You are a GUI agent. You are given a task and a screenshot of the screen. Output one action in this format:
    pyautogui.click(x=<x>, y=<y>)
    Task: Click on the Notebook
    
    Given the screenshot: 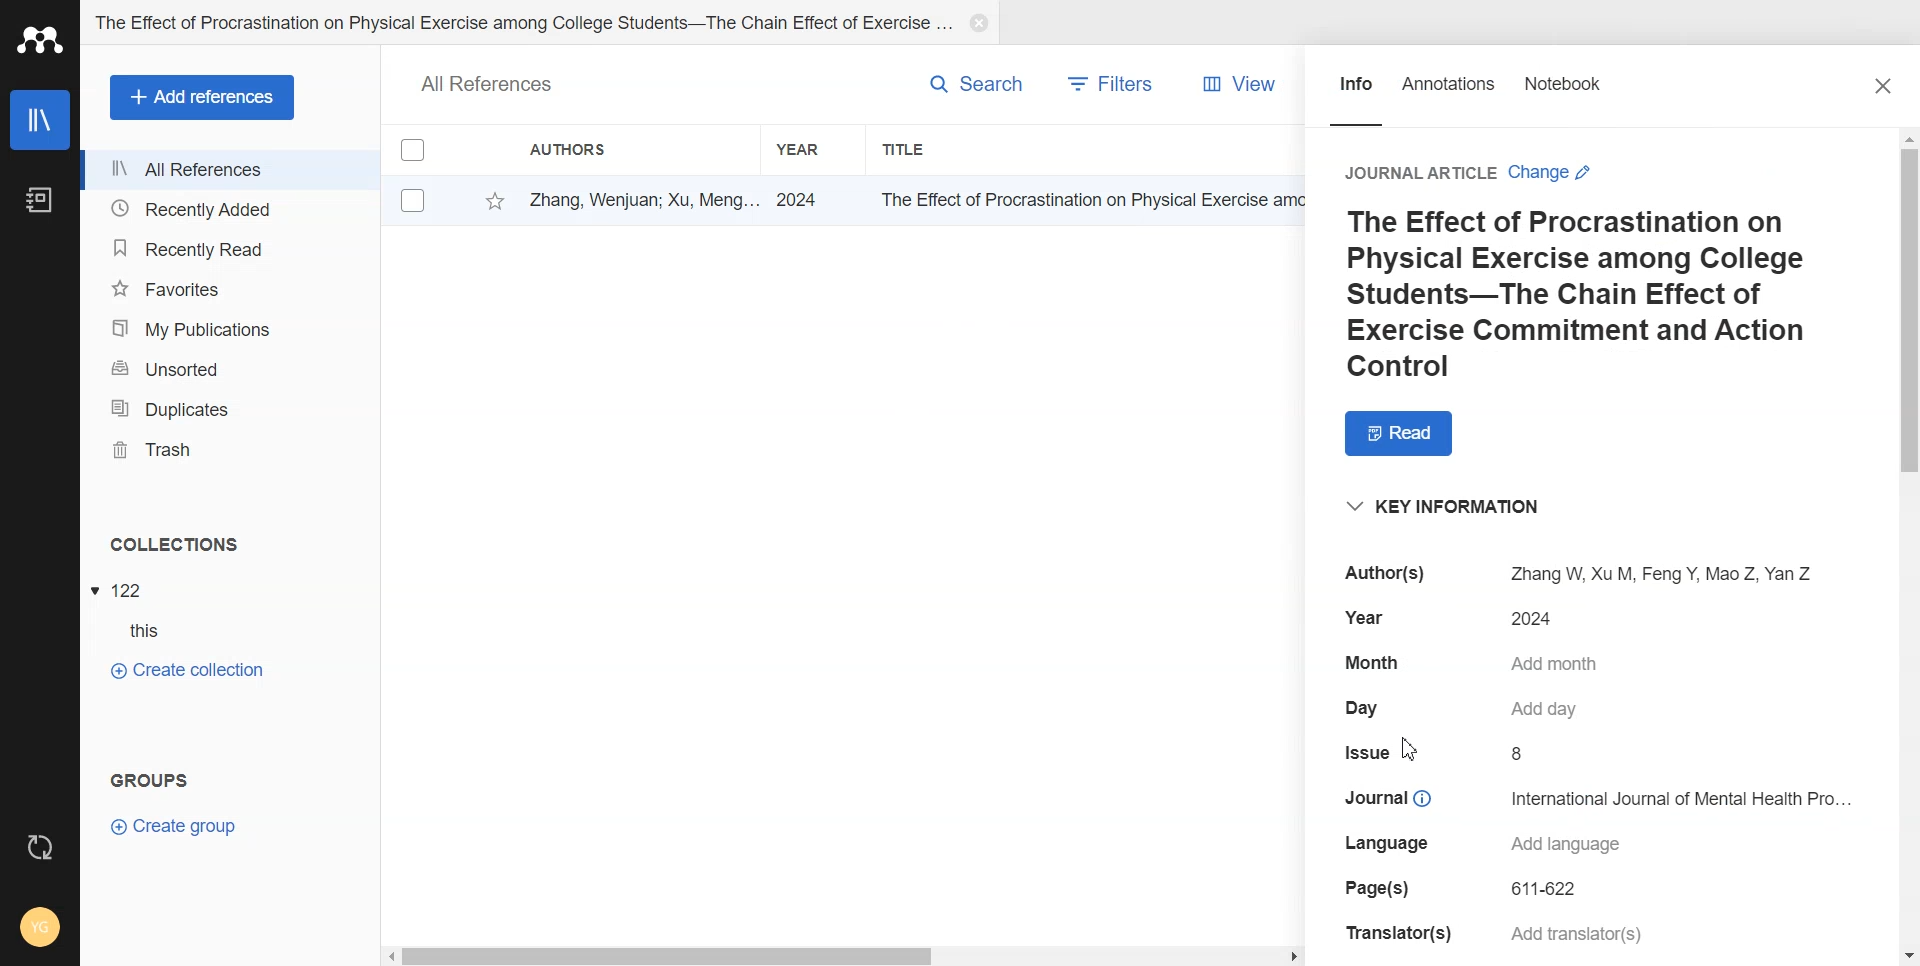 What is the action you would take?
    pyautogui.click(x=1579, y=92)
    